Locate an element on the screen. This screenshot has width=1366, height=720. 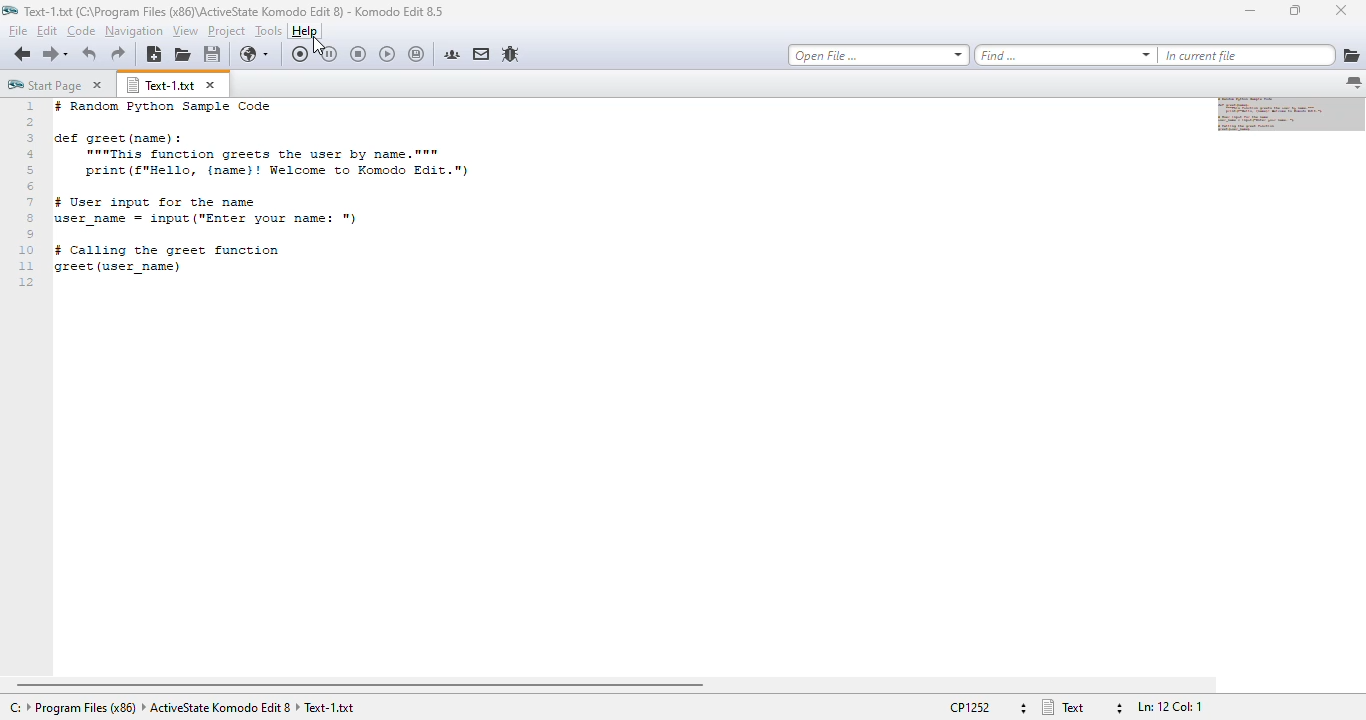
tools is located at coordinates (269, 31).